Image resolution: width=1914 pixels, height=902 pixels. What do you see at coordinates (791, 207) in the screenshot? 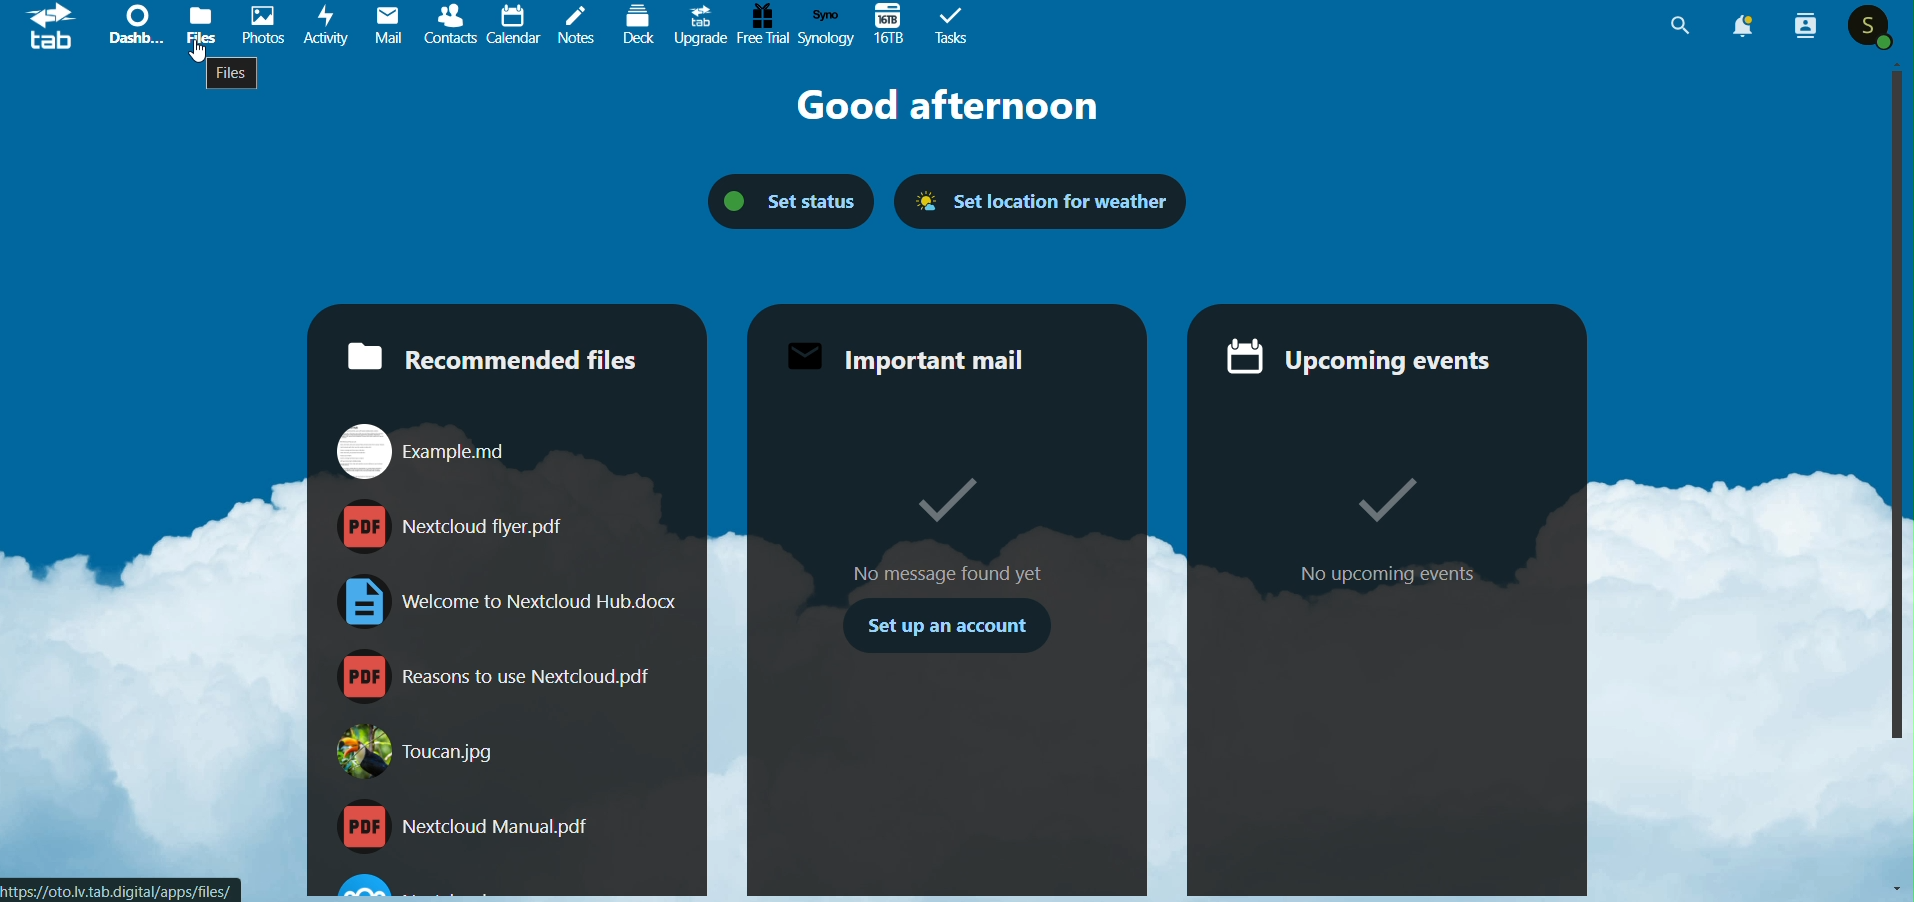
I see `Set Status` at bounding box center [791, 207].